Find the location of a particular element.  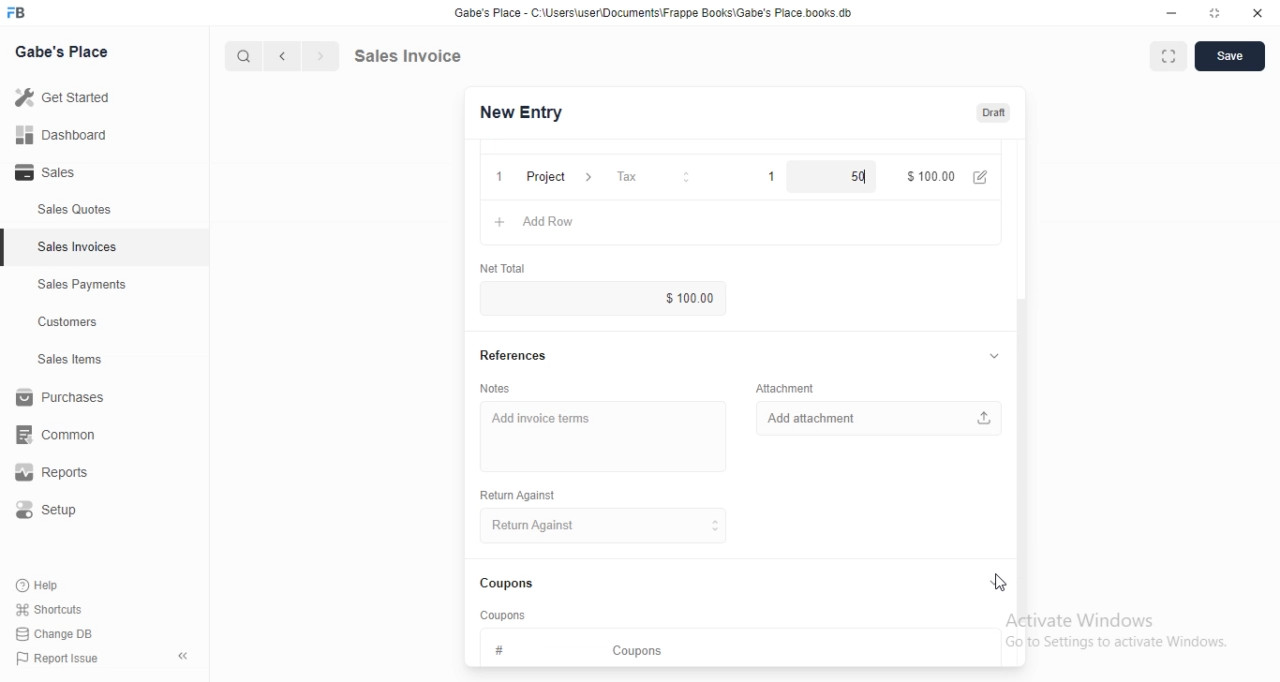

Shortcuts is located at coordinates (61, 608).